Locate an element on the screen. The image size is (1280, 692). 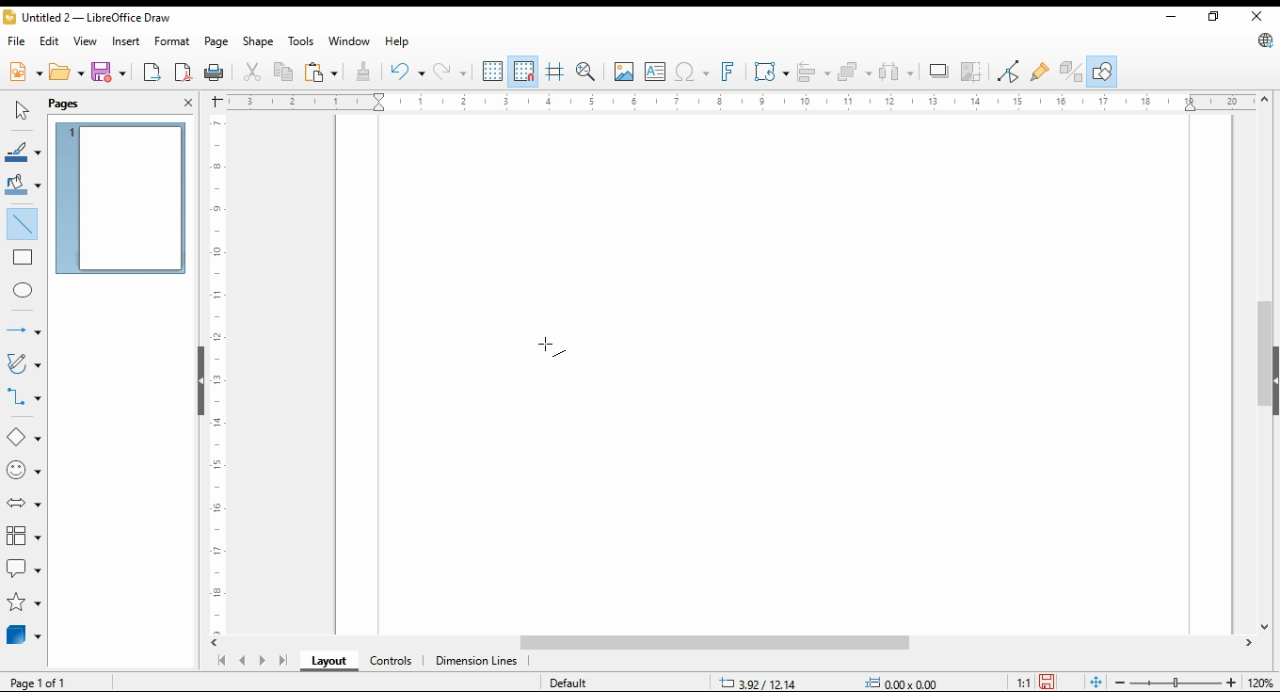
show gluepoint functions is located at coordinates (1038, 71).